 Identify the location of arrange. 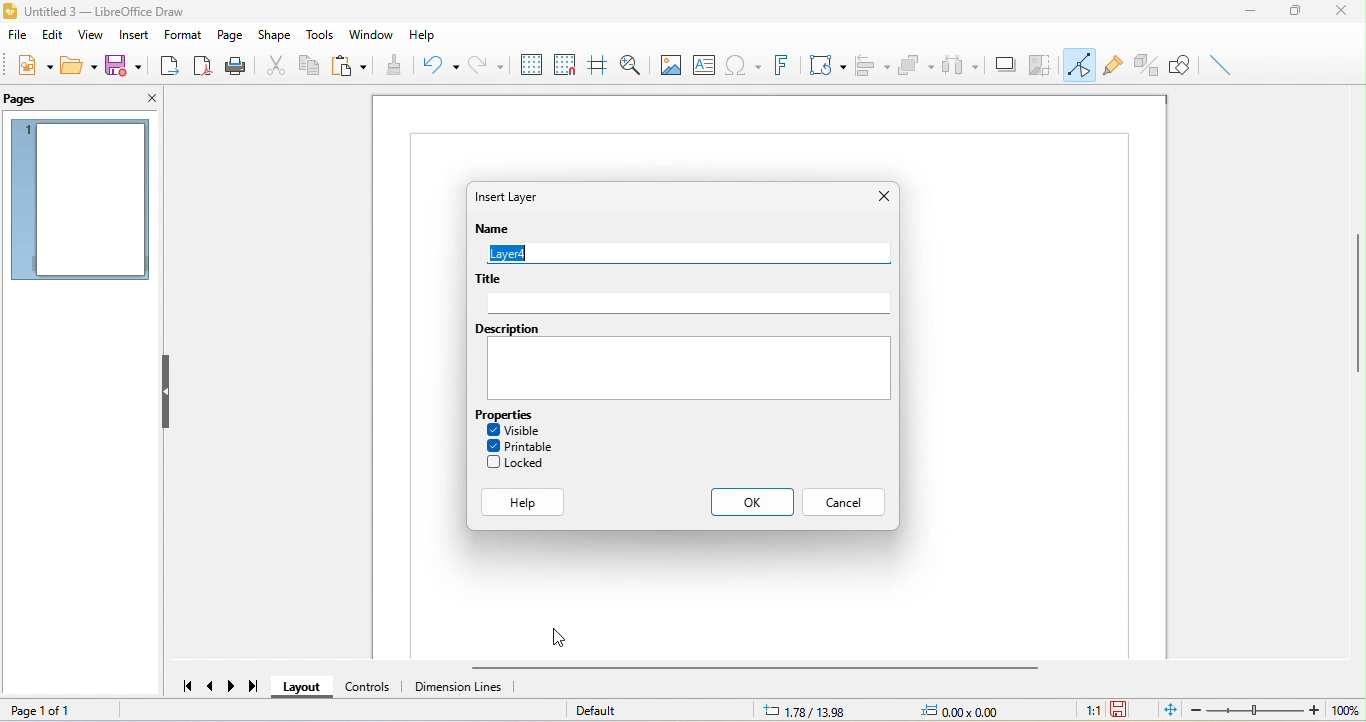
(917, 64).